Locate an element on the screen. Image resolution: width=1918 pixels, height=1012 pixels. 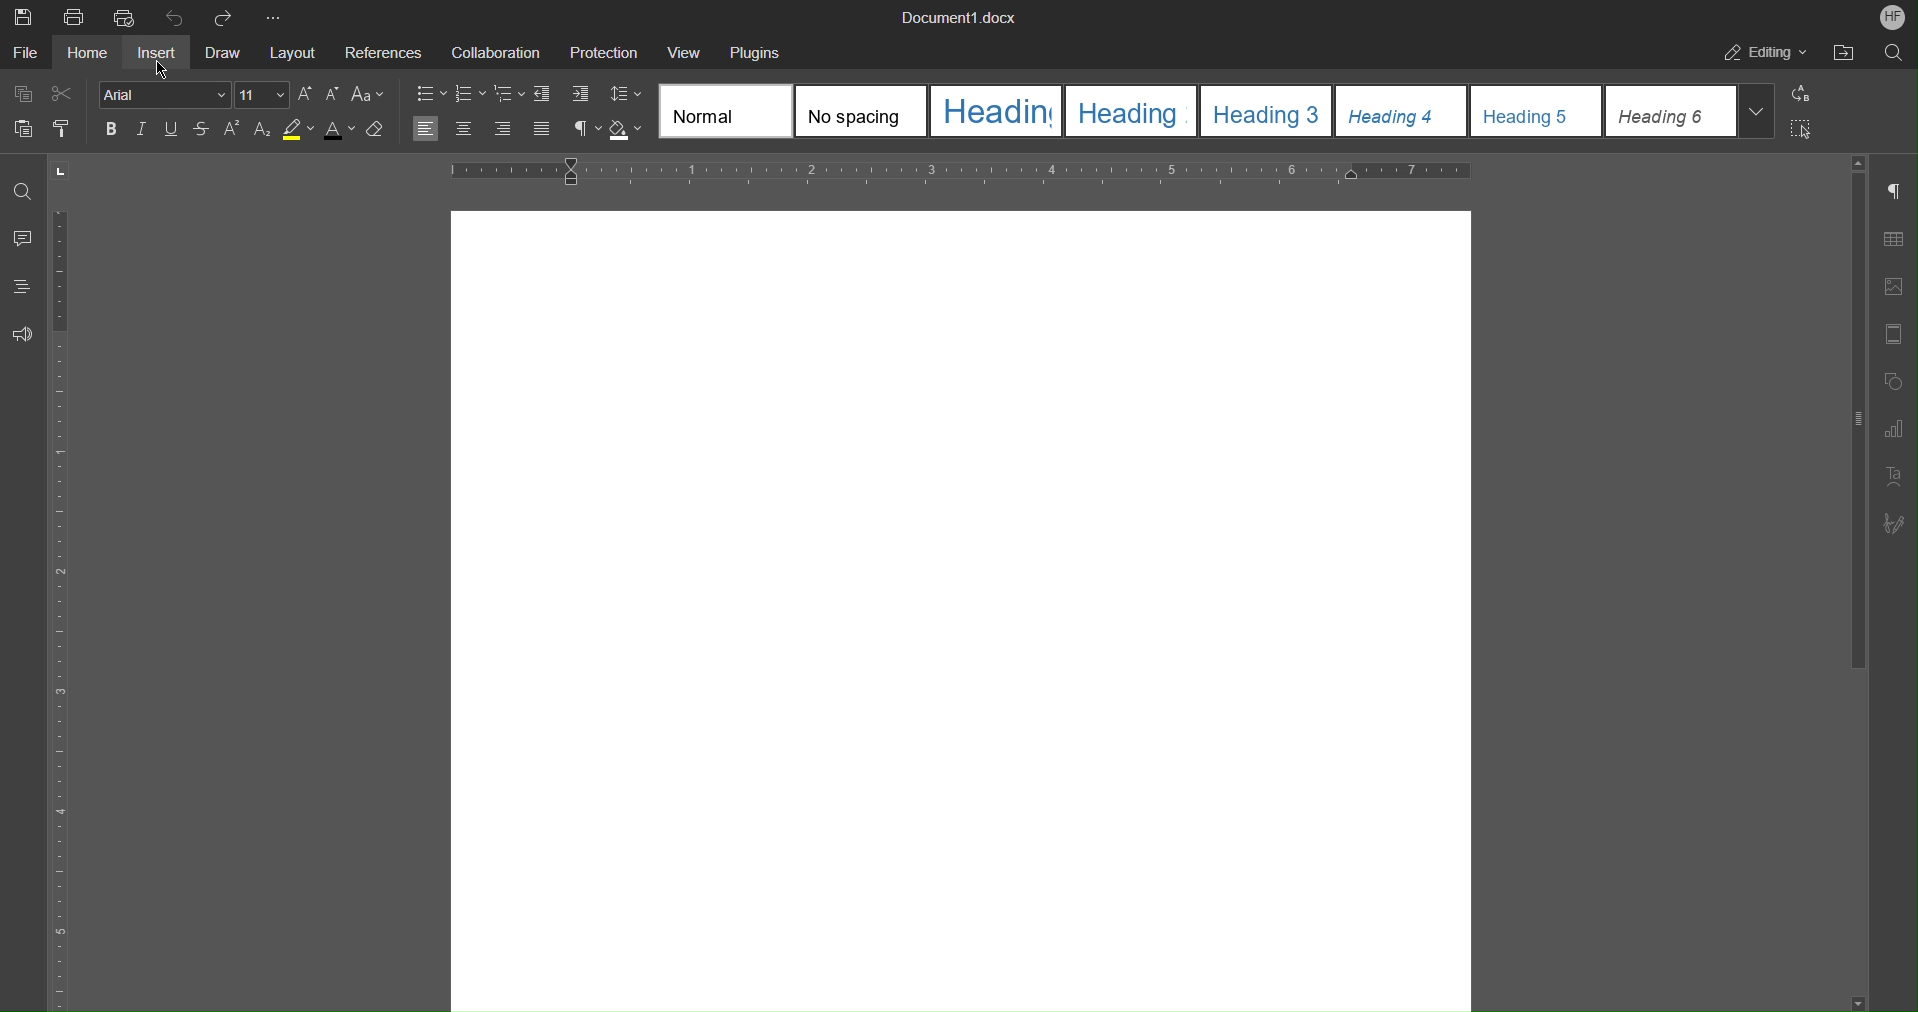
Superscript is located at coordinates (232, 128).